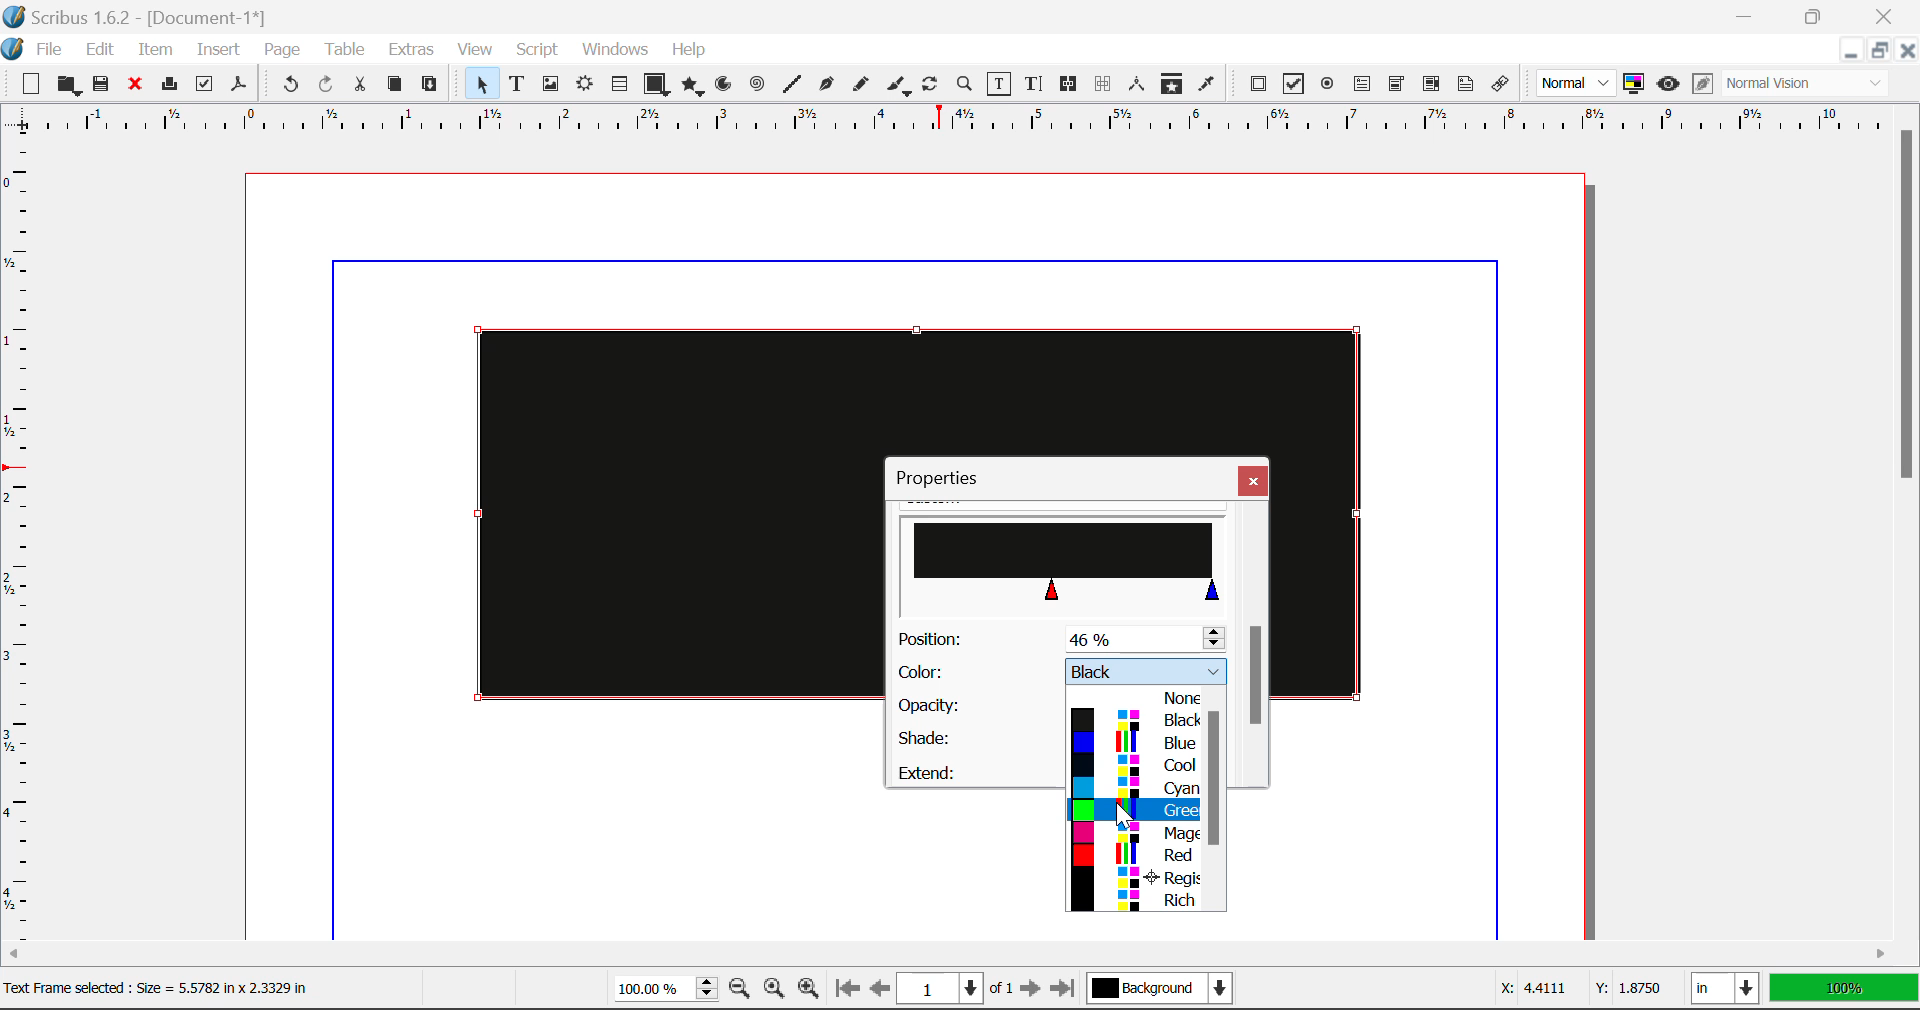  Describe the element at coordinates (1206, 87) in the screenshot. I see `Eyedropper` at that location.